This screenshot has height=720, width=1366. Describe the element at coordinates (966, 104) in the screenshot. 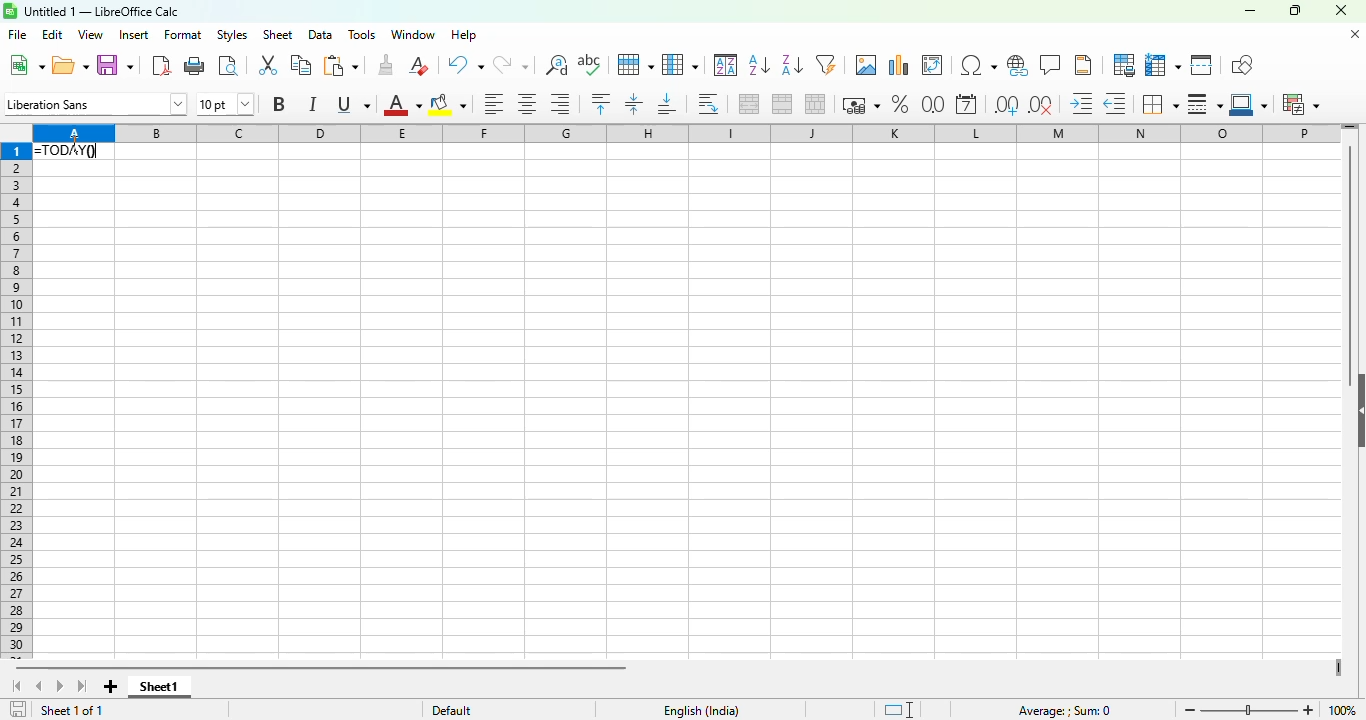

I see `format as date` at that location.